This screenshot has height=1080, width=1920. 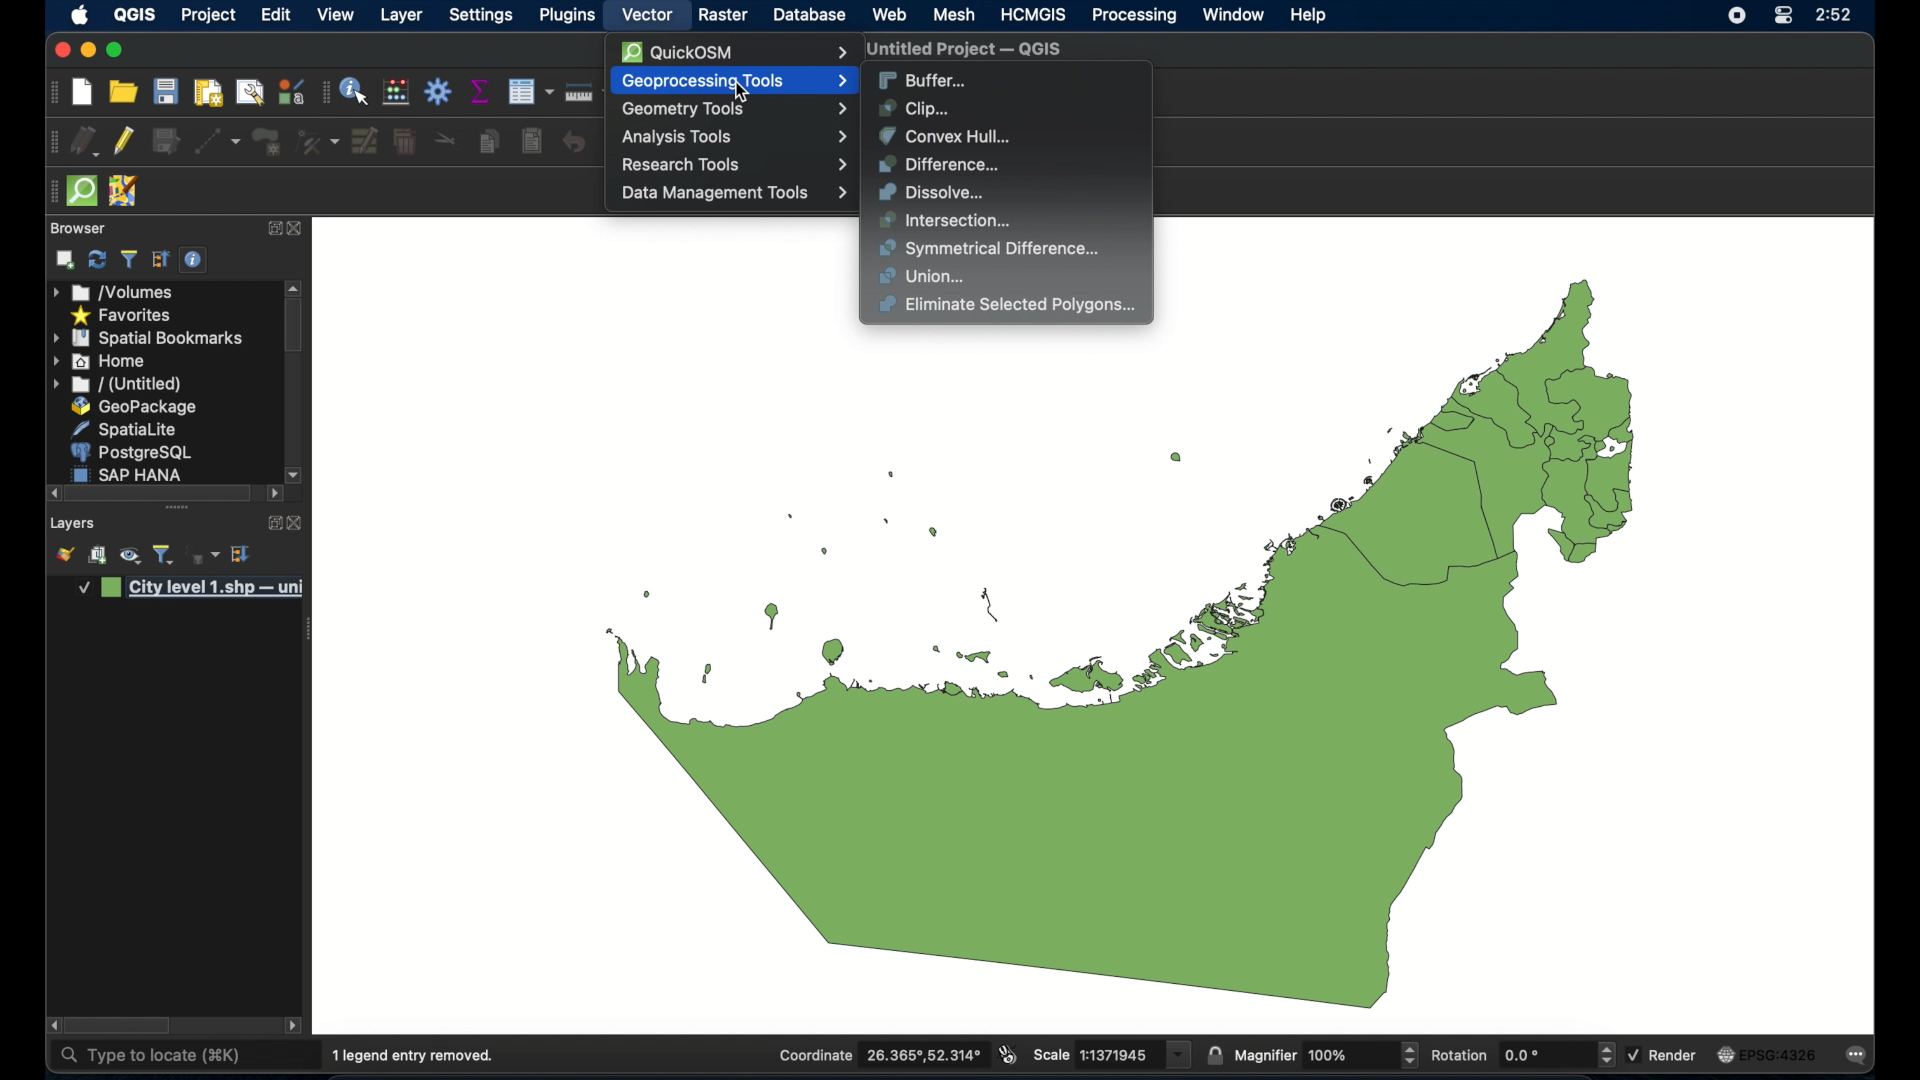 What do you see at coordinates (242, 554) in the screenshot?
I see `expand all` at bounding box center [242, 554].